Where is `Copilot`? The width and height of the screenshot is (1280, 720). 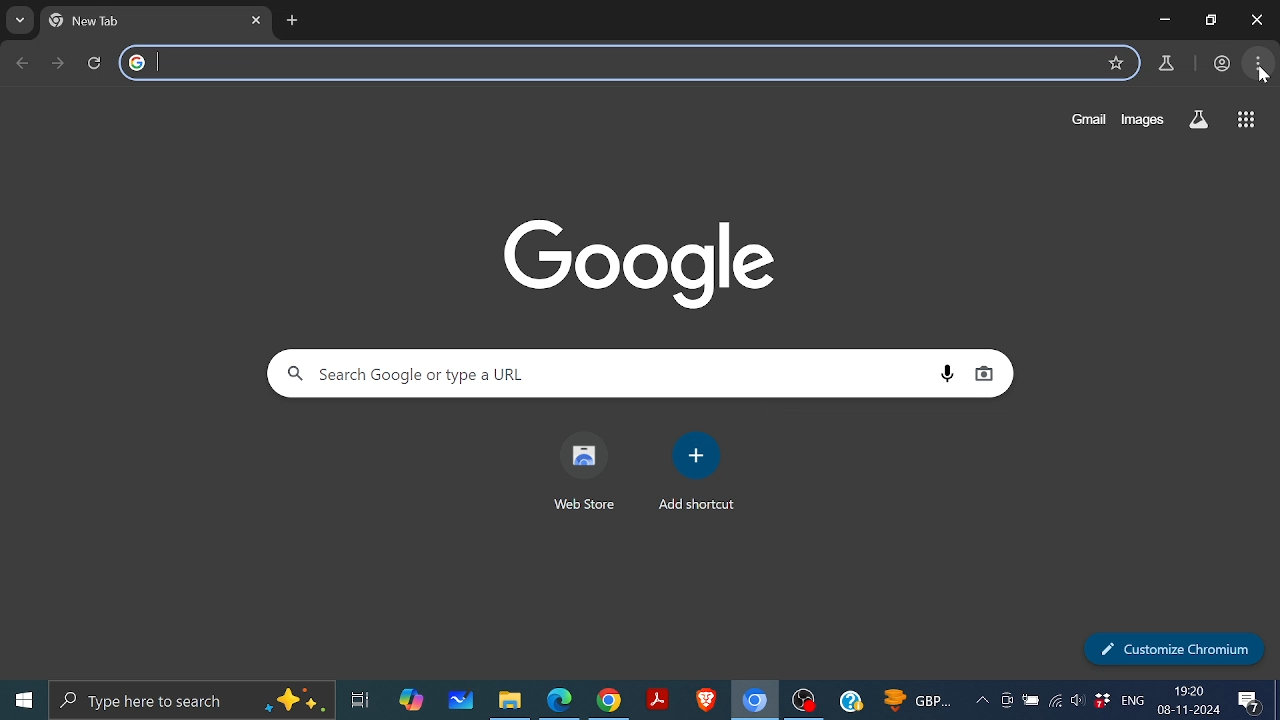
Copilot is located at coordinates (412, 696).